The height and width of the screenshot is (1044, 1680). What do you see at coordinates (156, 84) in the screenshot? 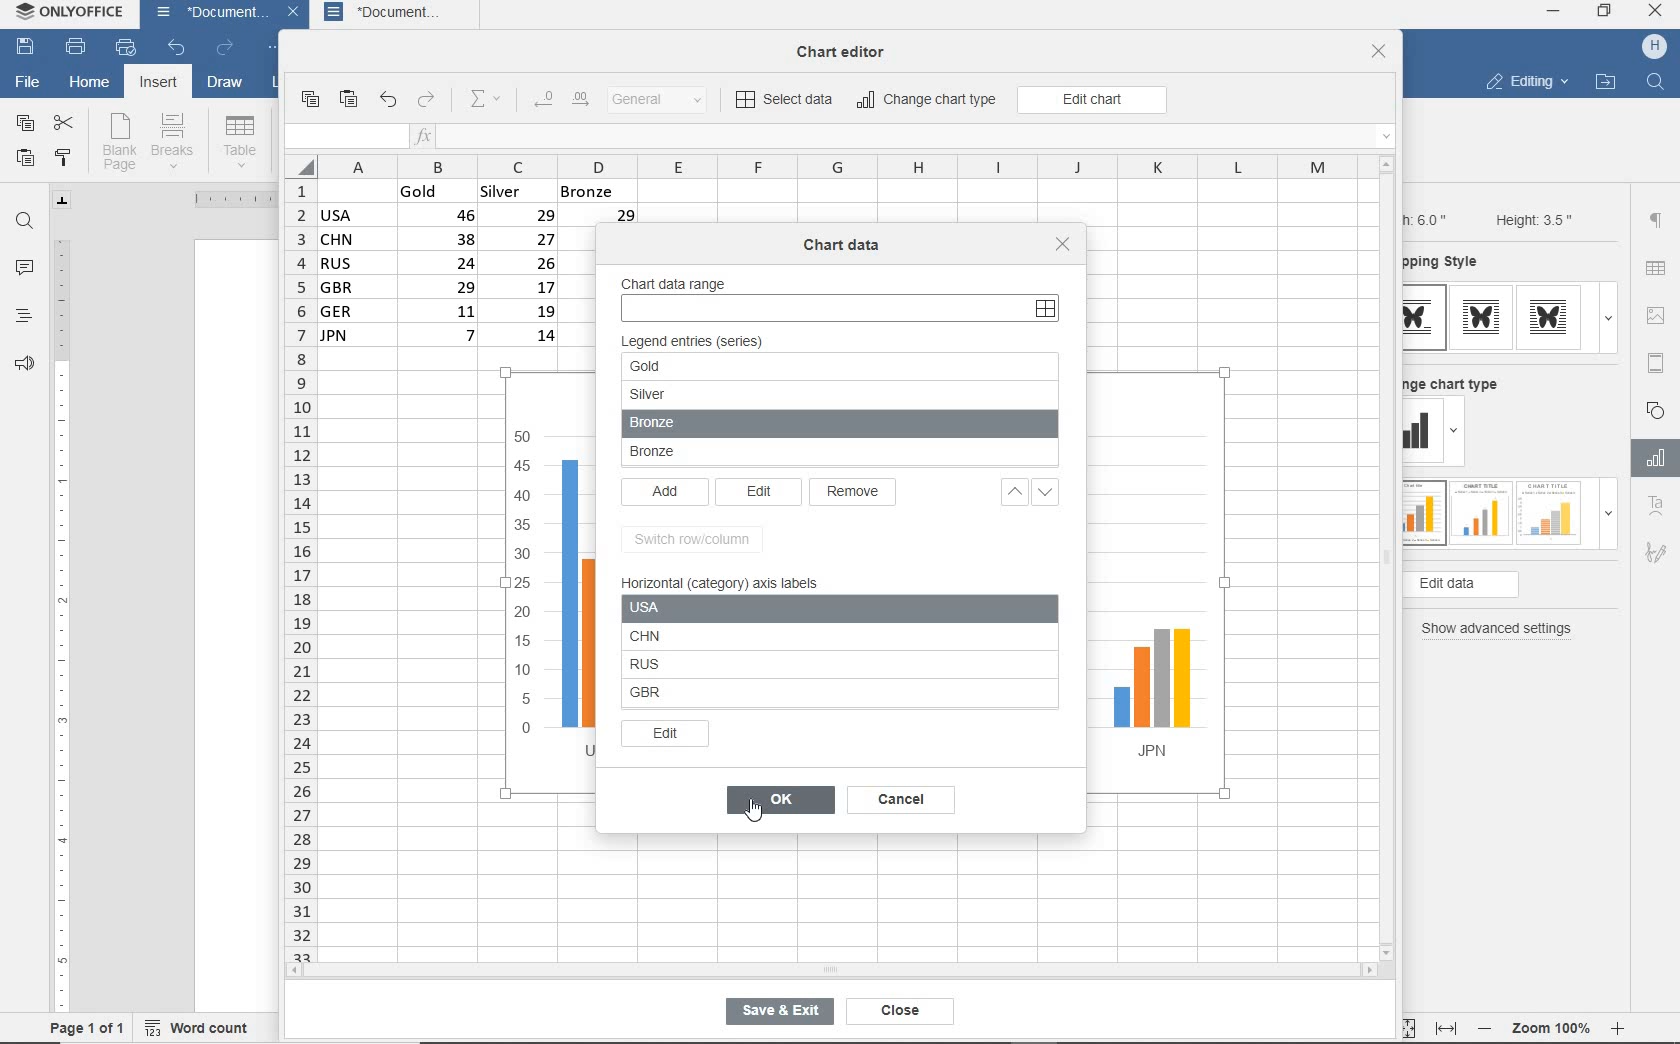
I see `insert` at bounding box center [156, 84].